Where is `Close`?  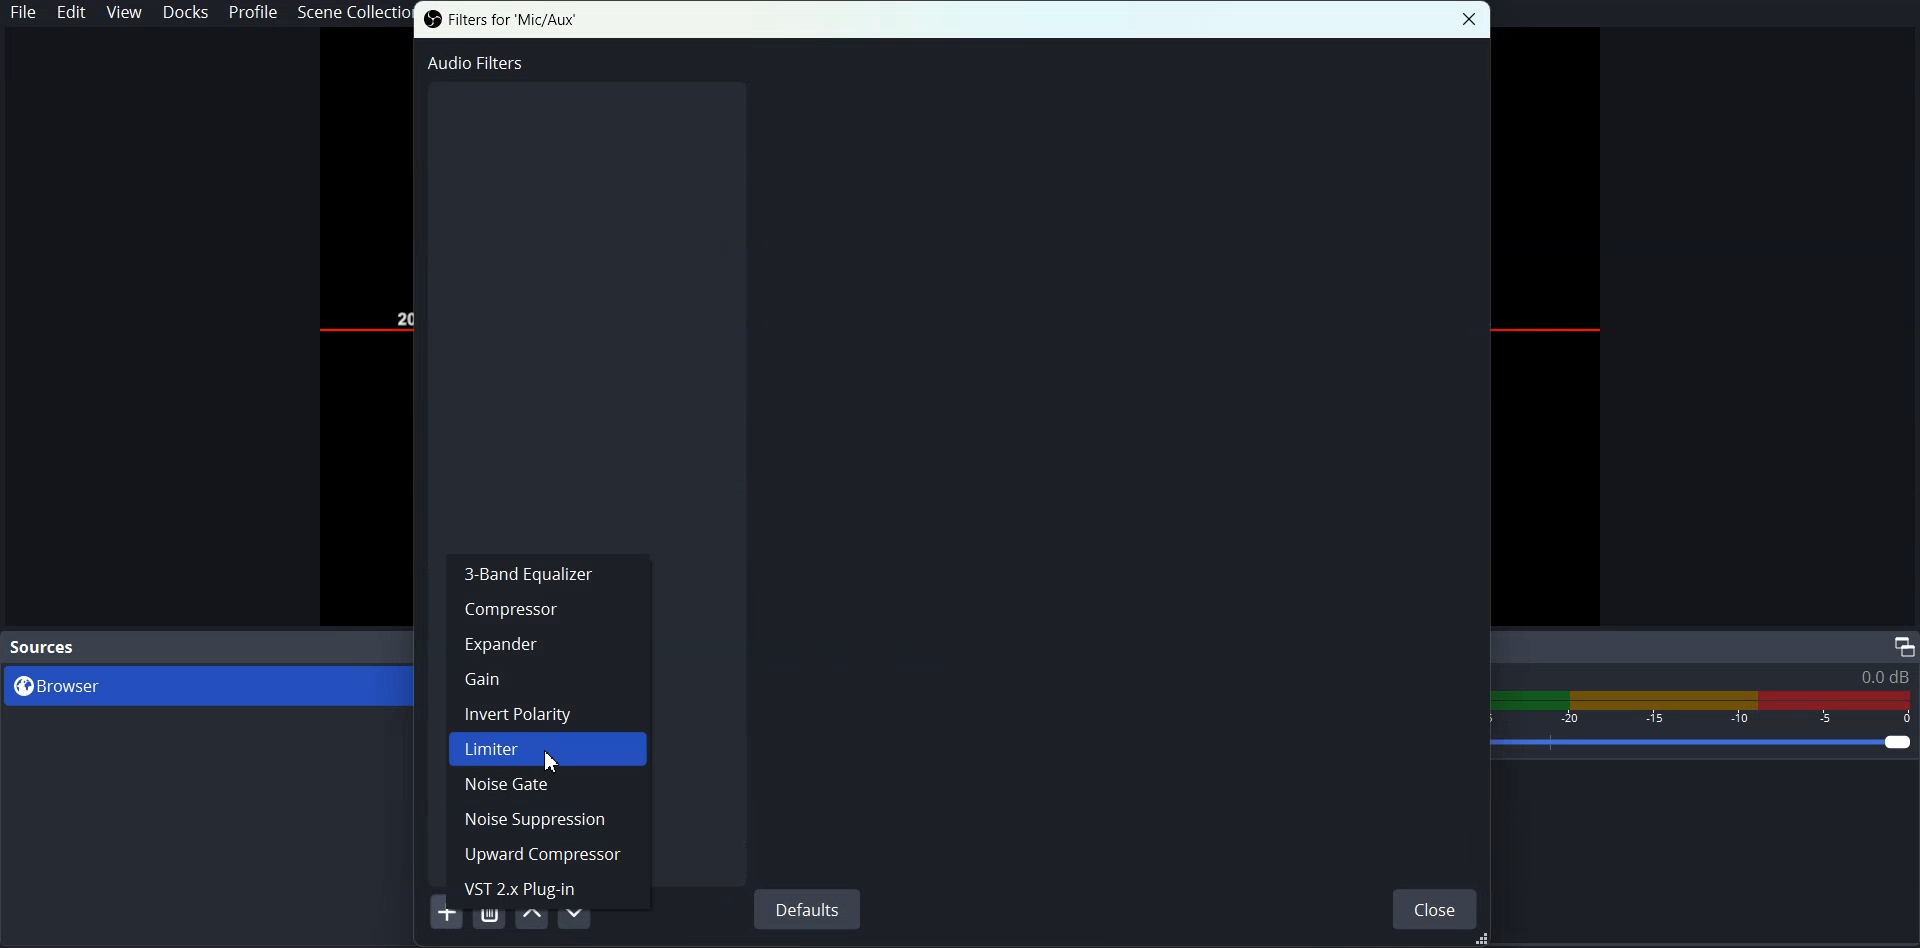 Close is located at coordinates (1472, 19).